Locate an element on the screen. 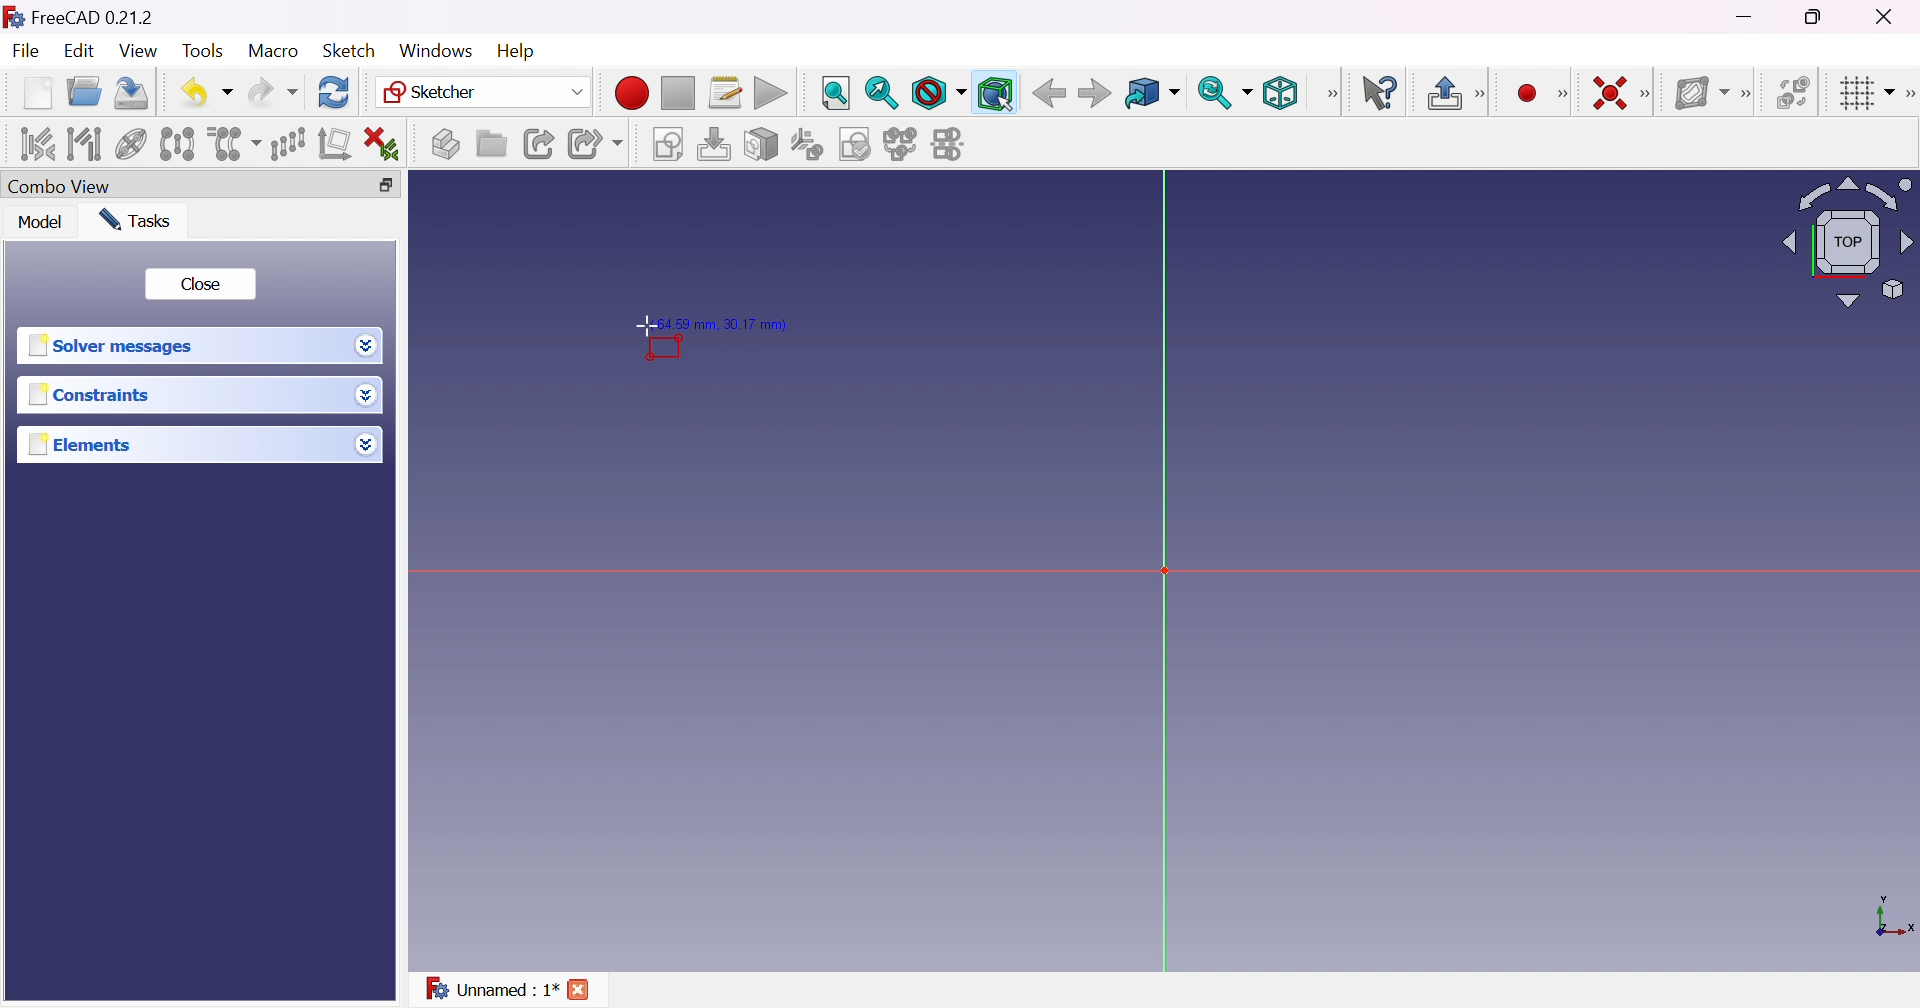  Rectangular array is located at coordinates (287, 145).